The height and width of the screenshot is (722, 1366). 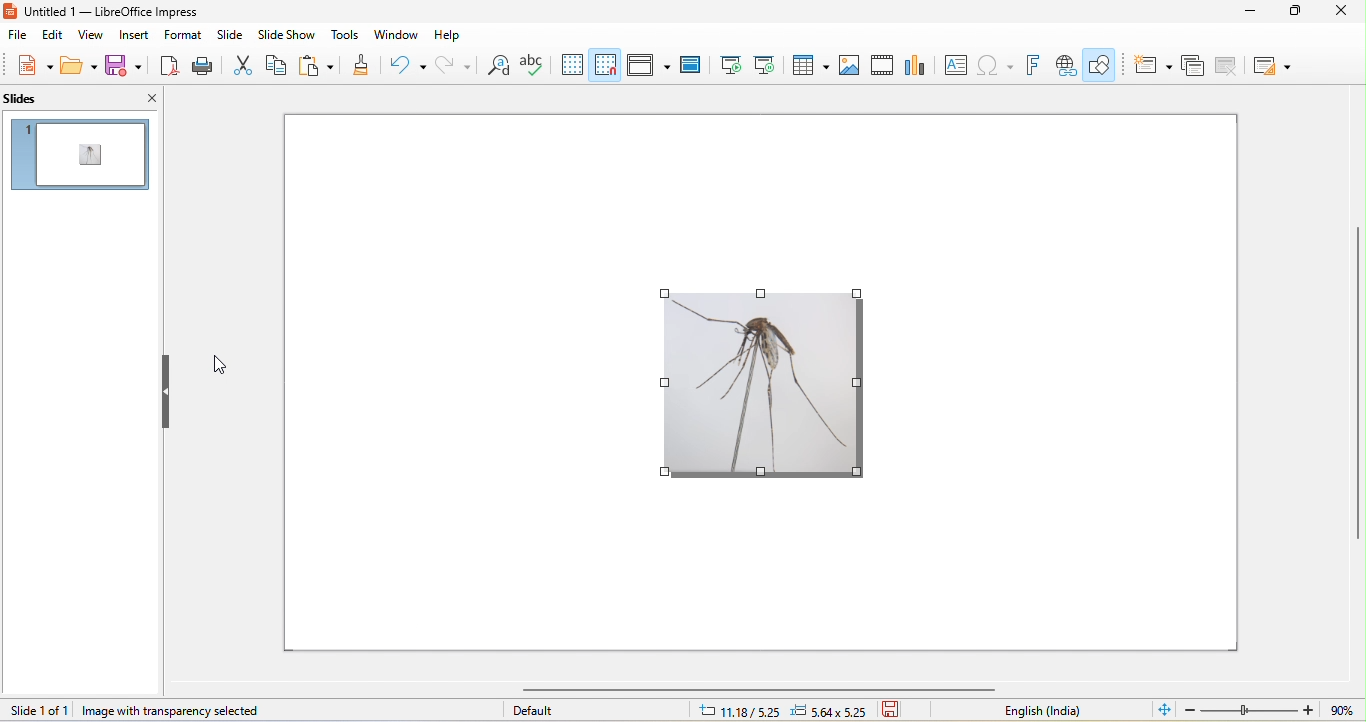 What do you see at coordinates (1058, 712) in the screenshot?
I see `english` at bounding box center [1058, 712].